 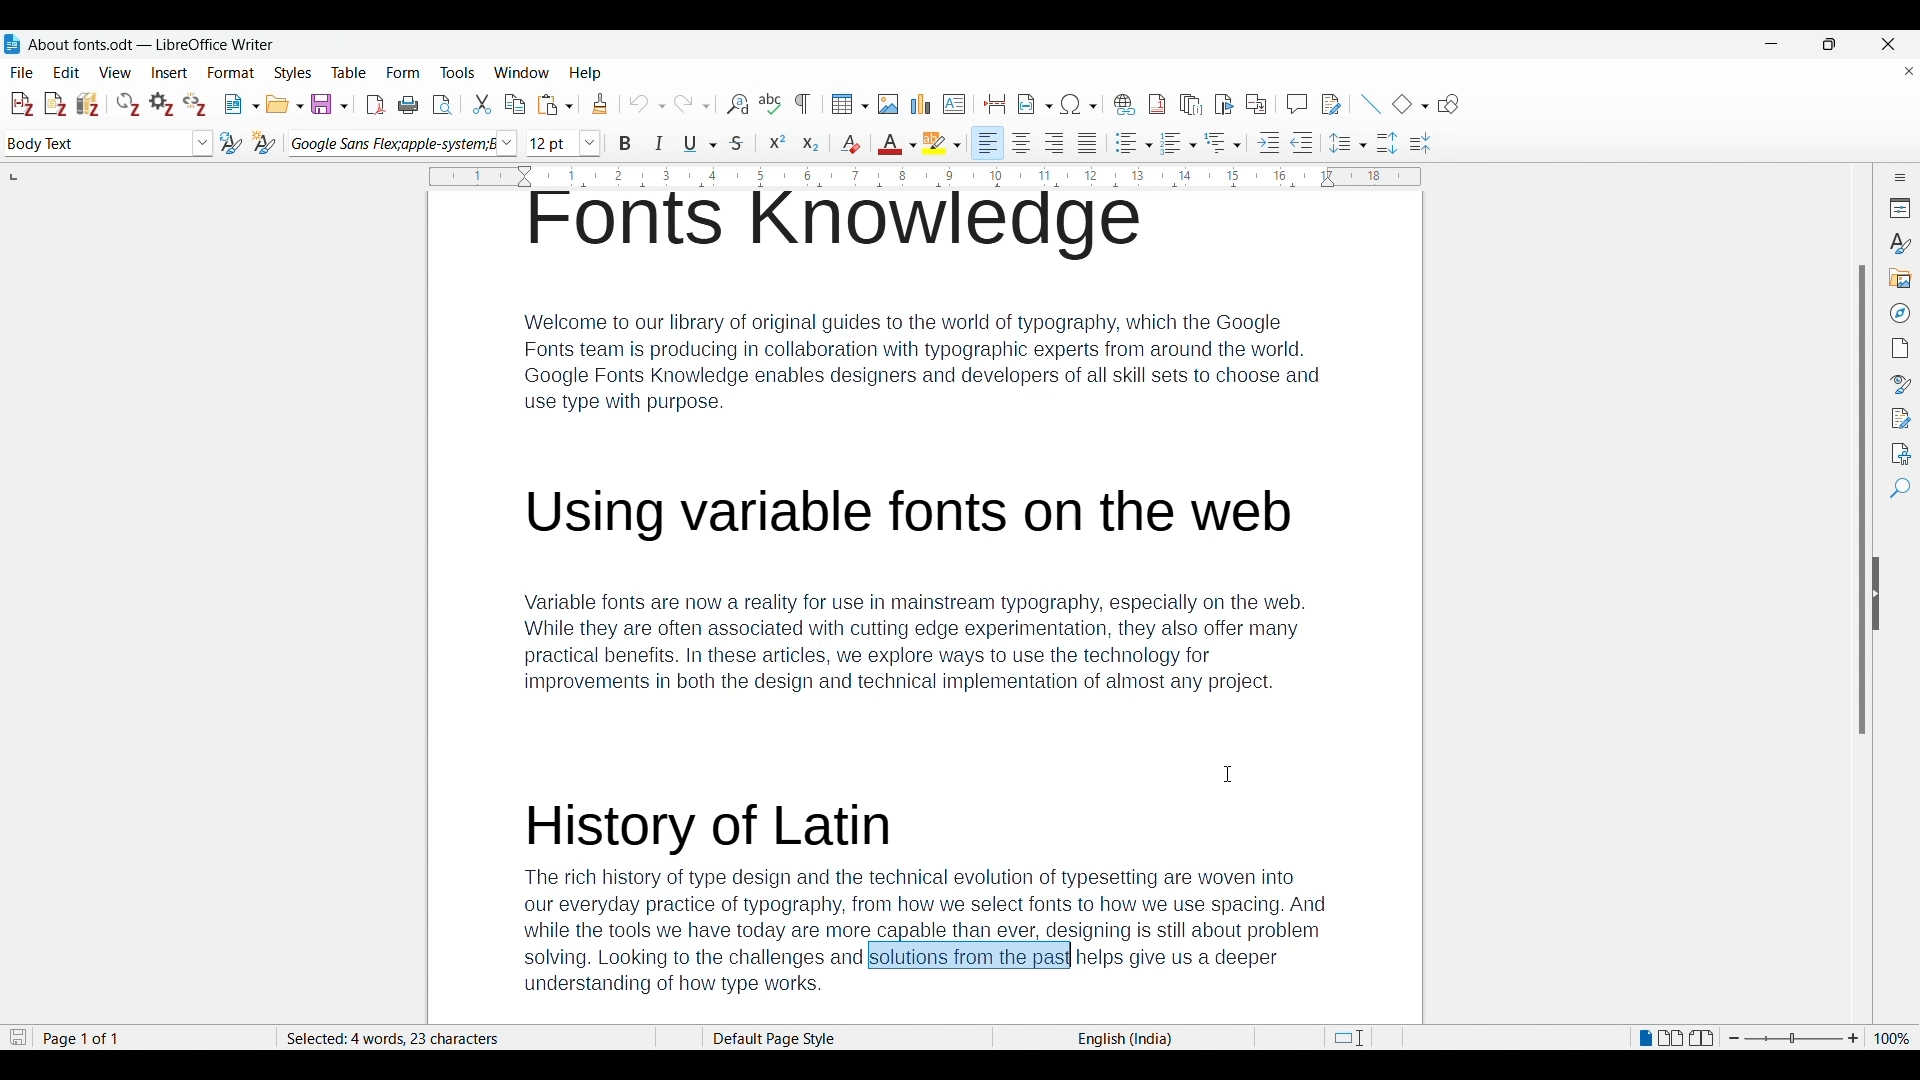 What do you see at coordinates (202, 143) in the screenshot?
I see `Paragraph style options` at bounding box center [202, 143].